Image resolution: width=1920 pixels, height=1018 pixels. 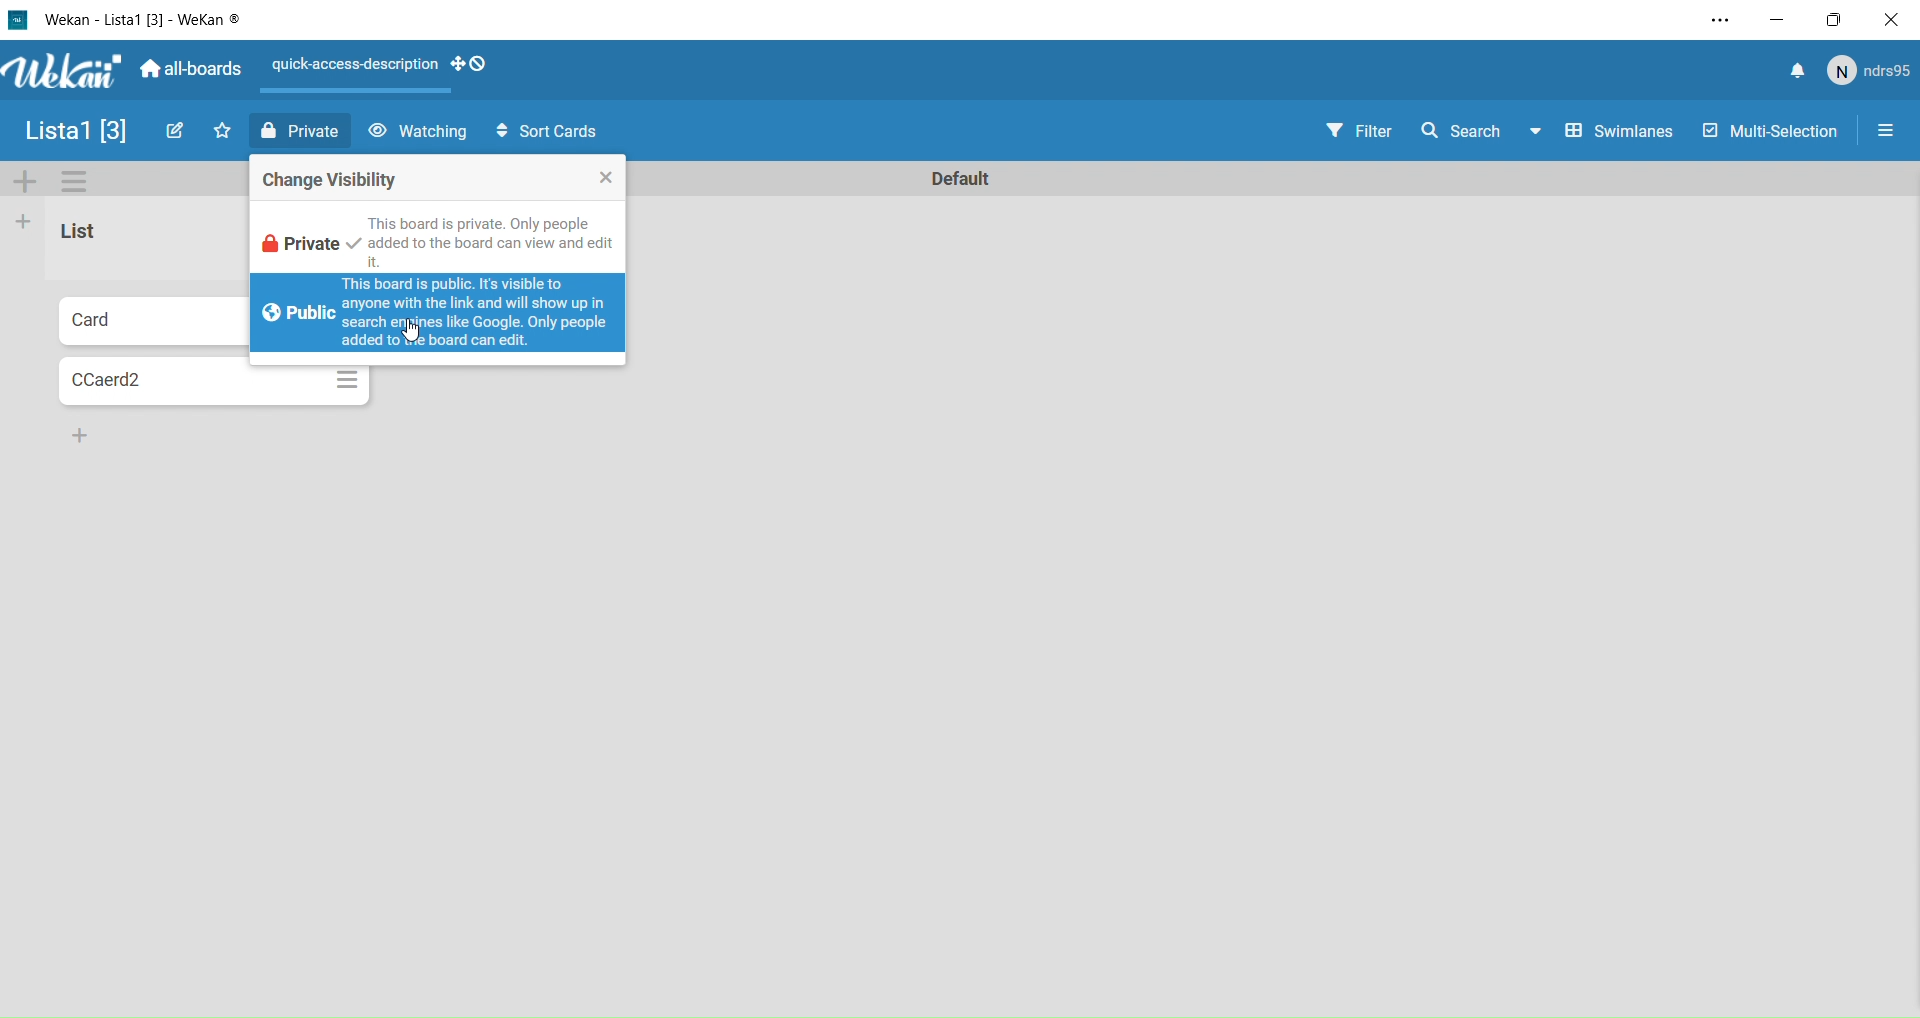 I want to click on Add, so click(x=27, y=183).